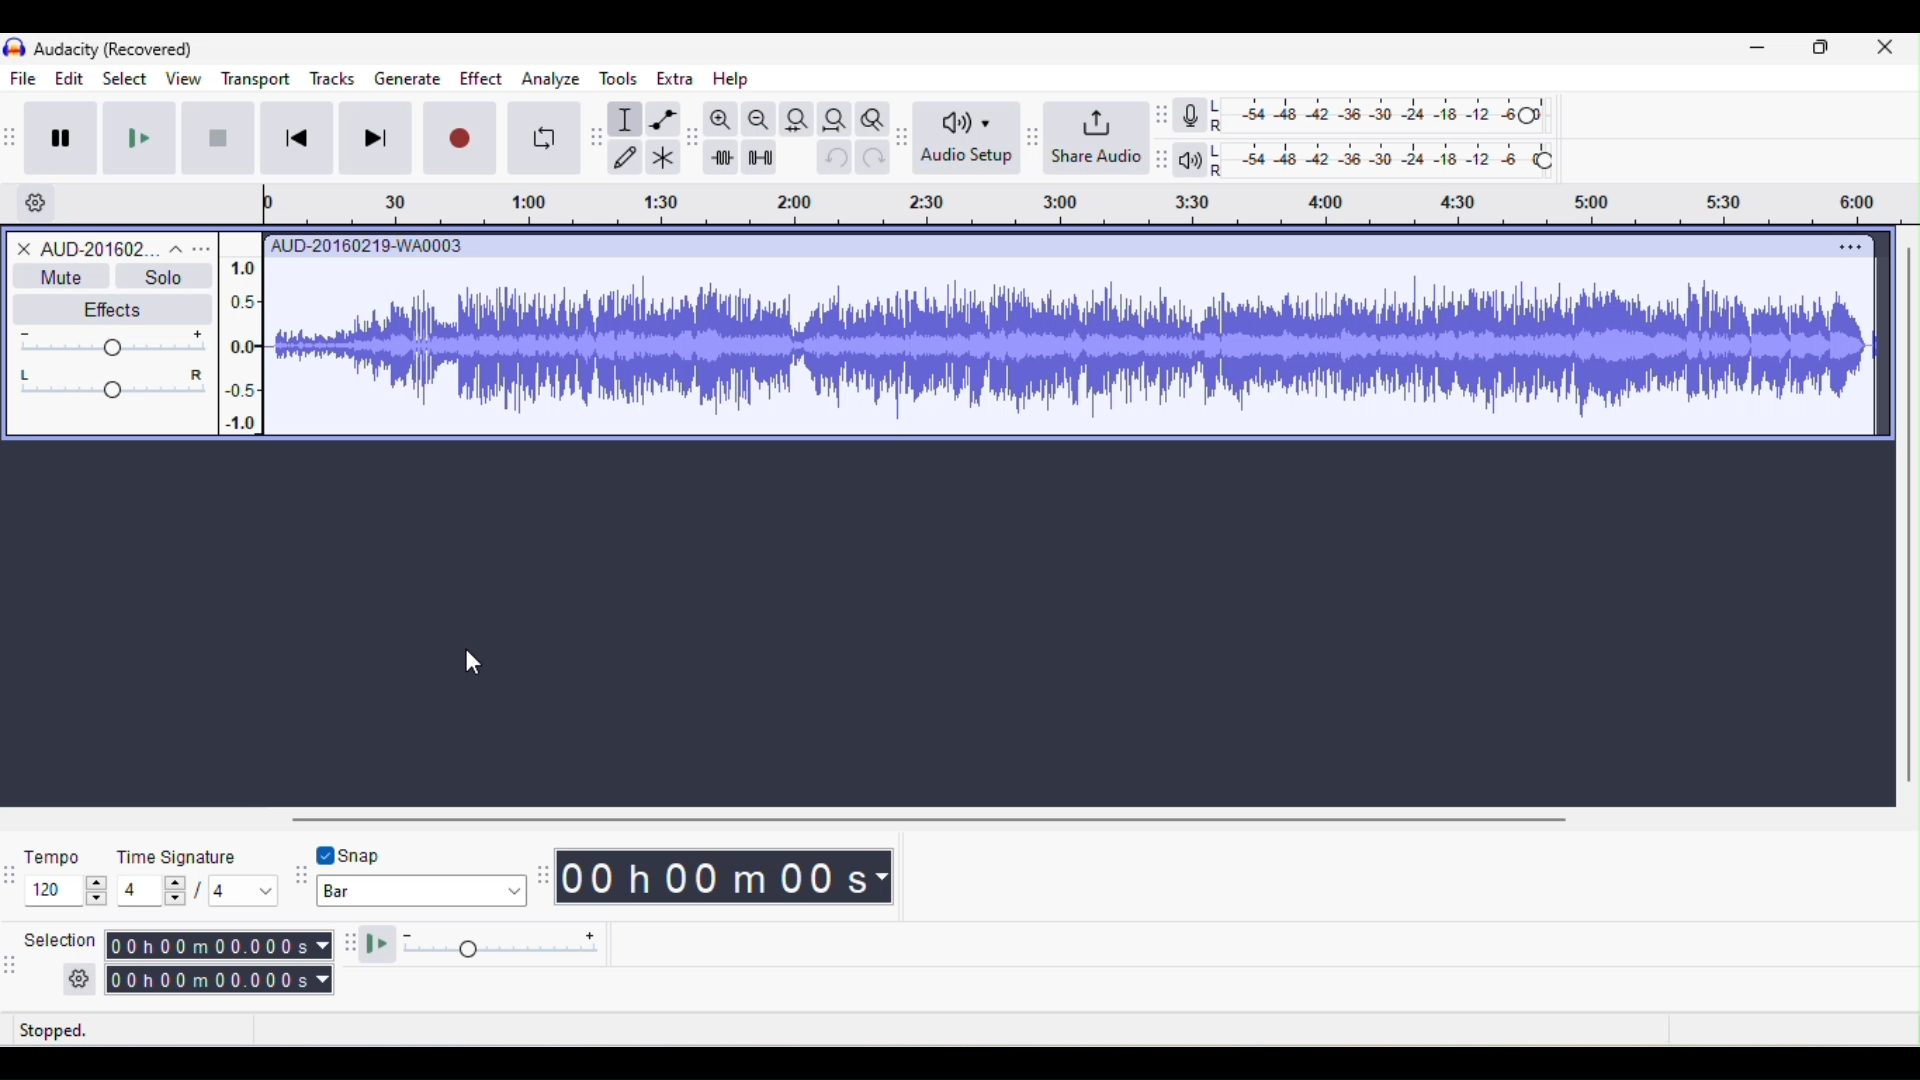 The height and width of the screenshot is (1080, 1920). What do you see at coordinates (663, 157) in the screenshot?
I see `multi tool` at bounding box center [663, 157].